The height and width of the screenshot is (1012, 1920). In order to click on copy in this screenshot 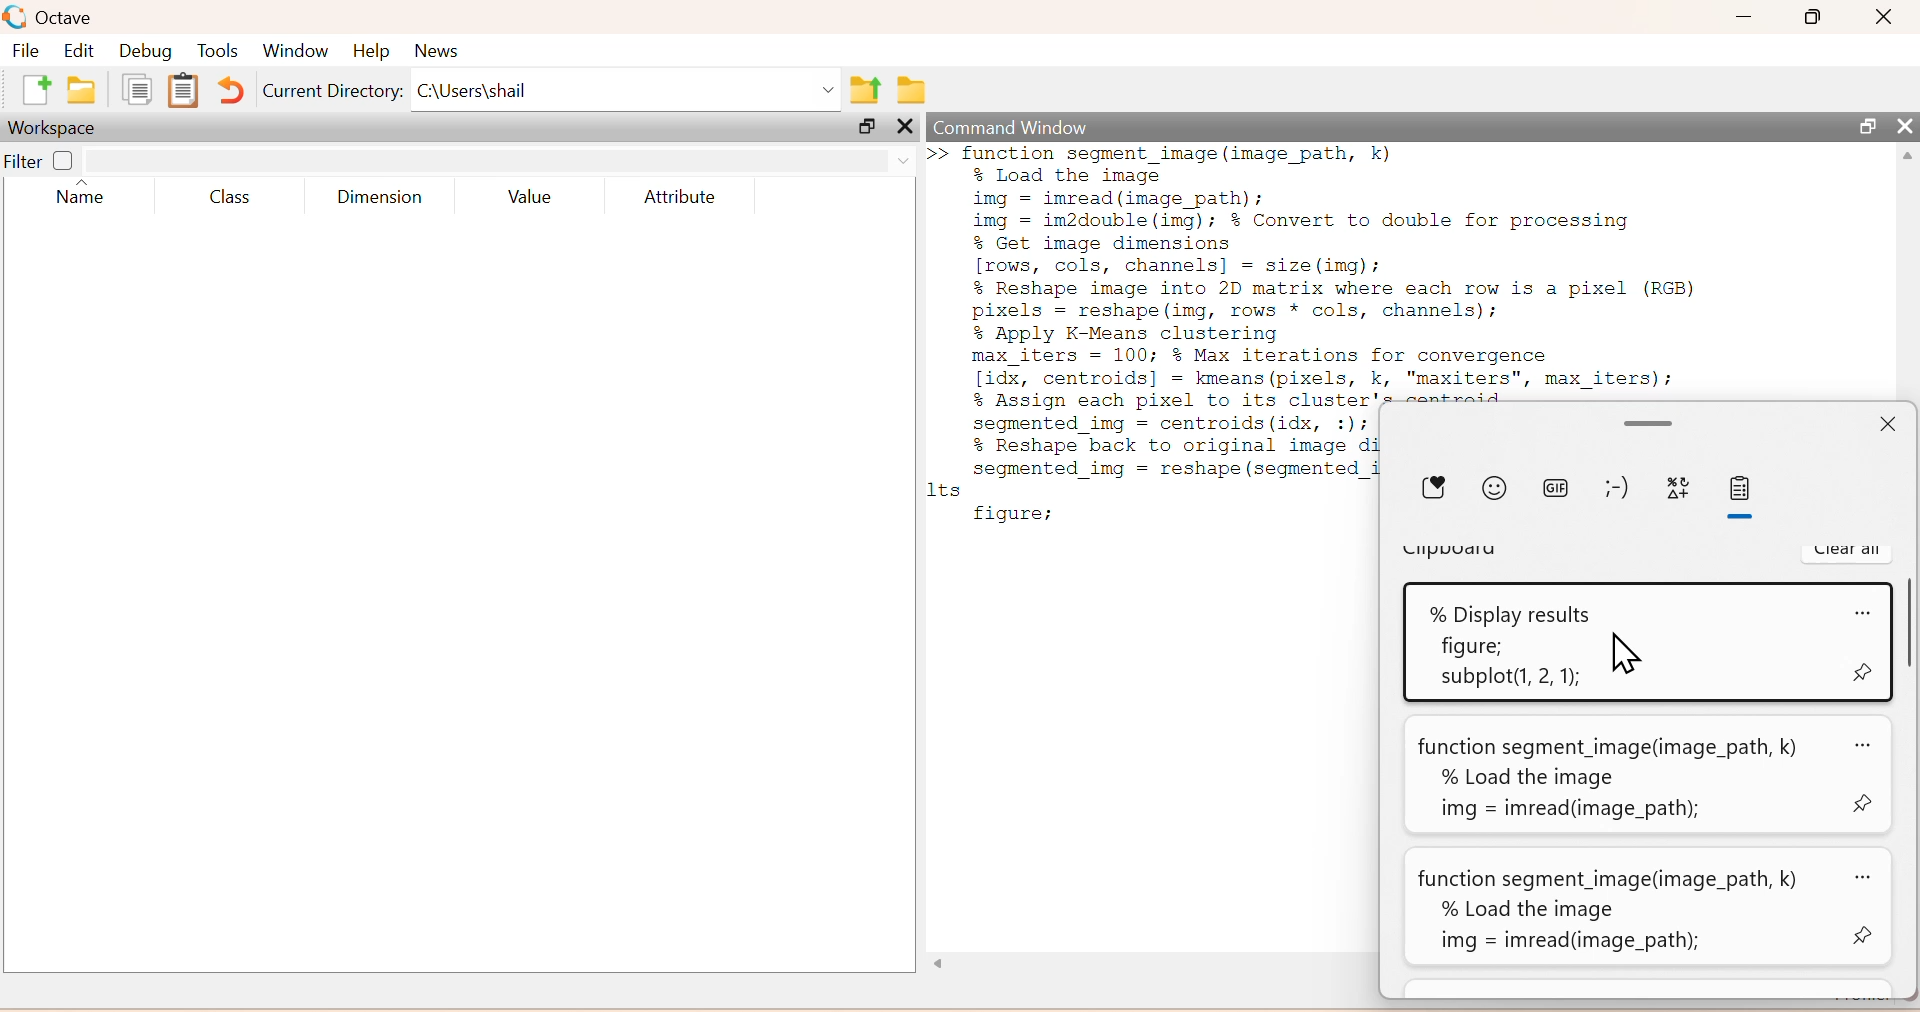, I will do `click(137, 89)`.